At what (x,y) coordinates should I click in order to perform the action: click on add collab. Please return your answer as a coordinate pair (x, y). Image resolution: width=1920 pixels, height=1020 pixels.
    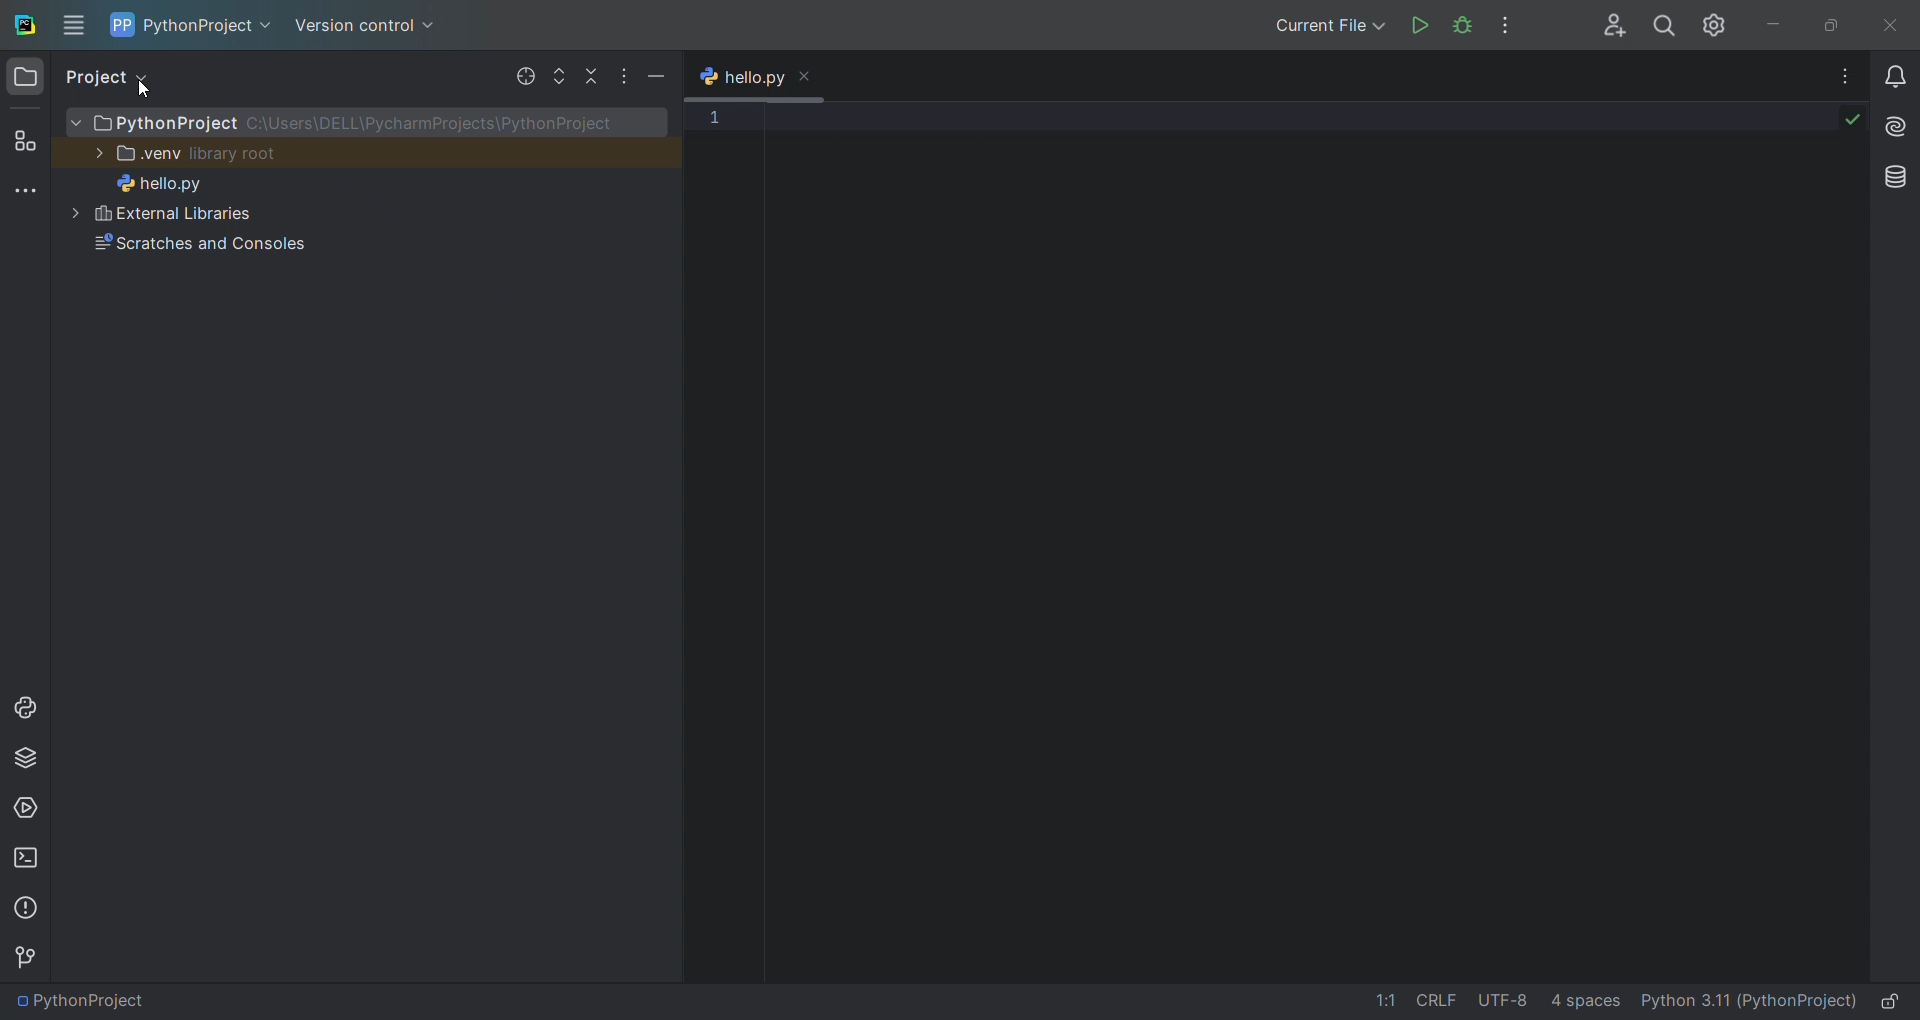
    Looking at the image, I should click on (1604, 26).